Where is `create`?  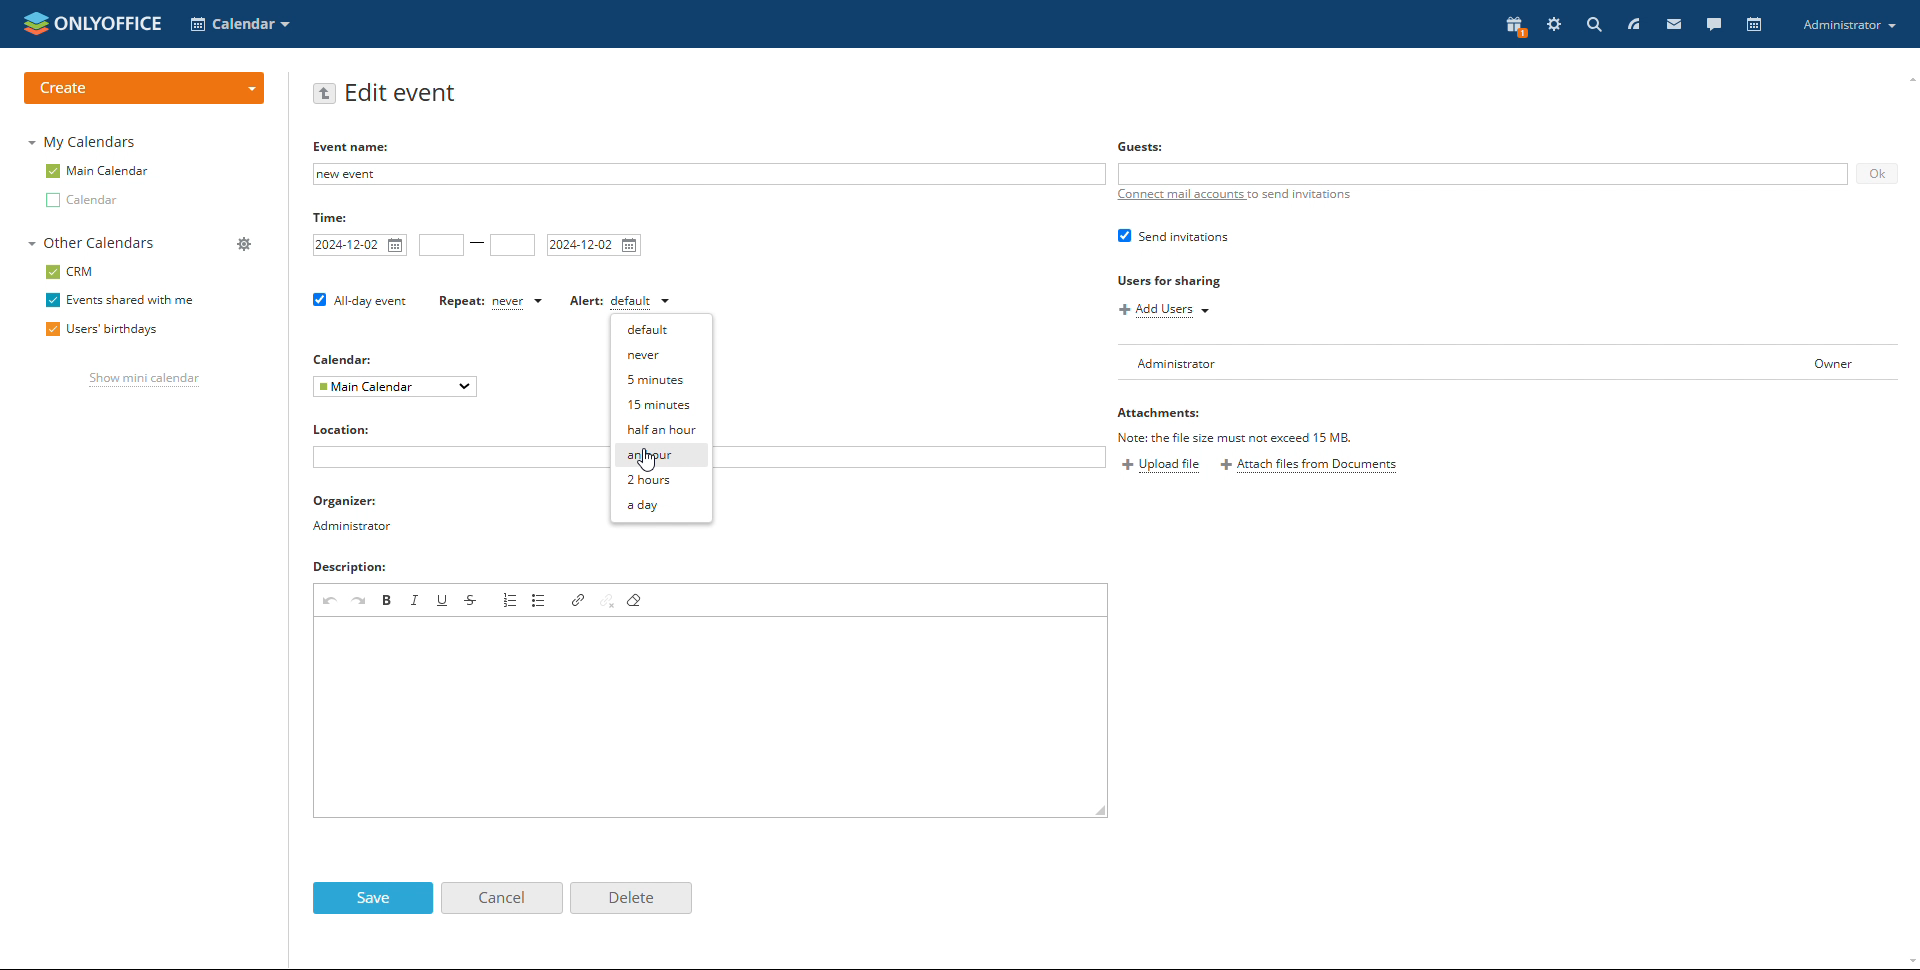
create is located at coordinates (143, 89).